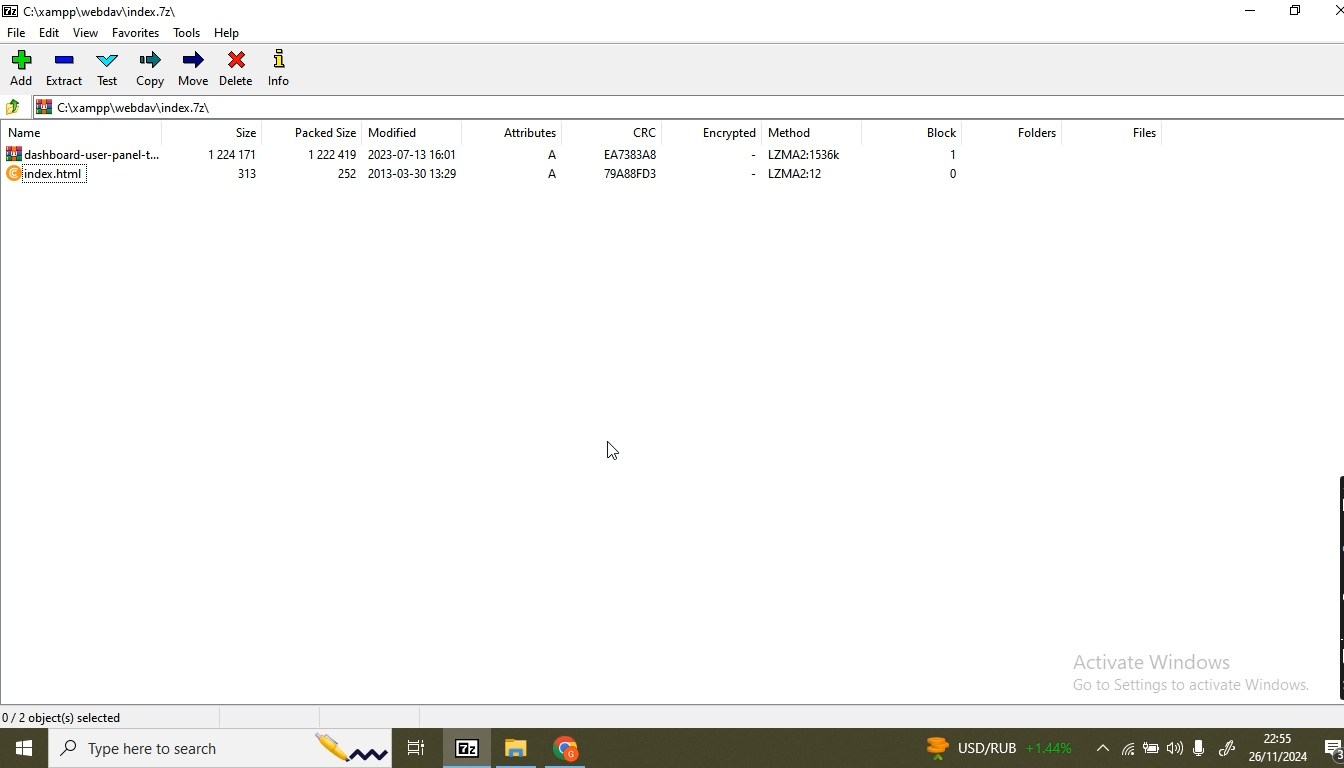 This screenshot has height=768, width=1344. Describe the element at coordinates (1204, 746) in the screenshot. I see `microphone` at that location.